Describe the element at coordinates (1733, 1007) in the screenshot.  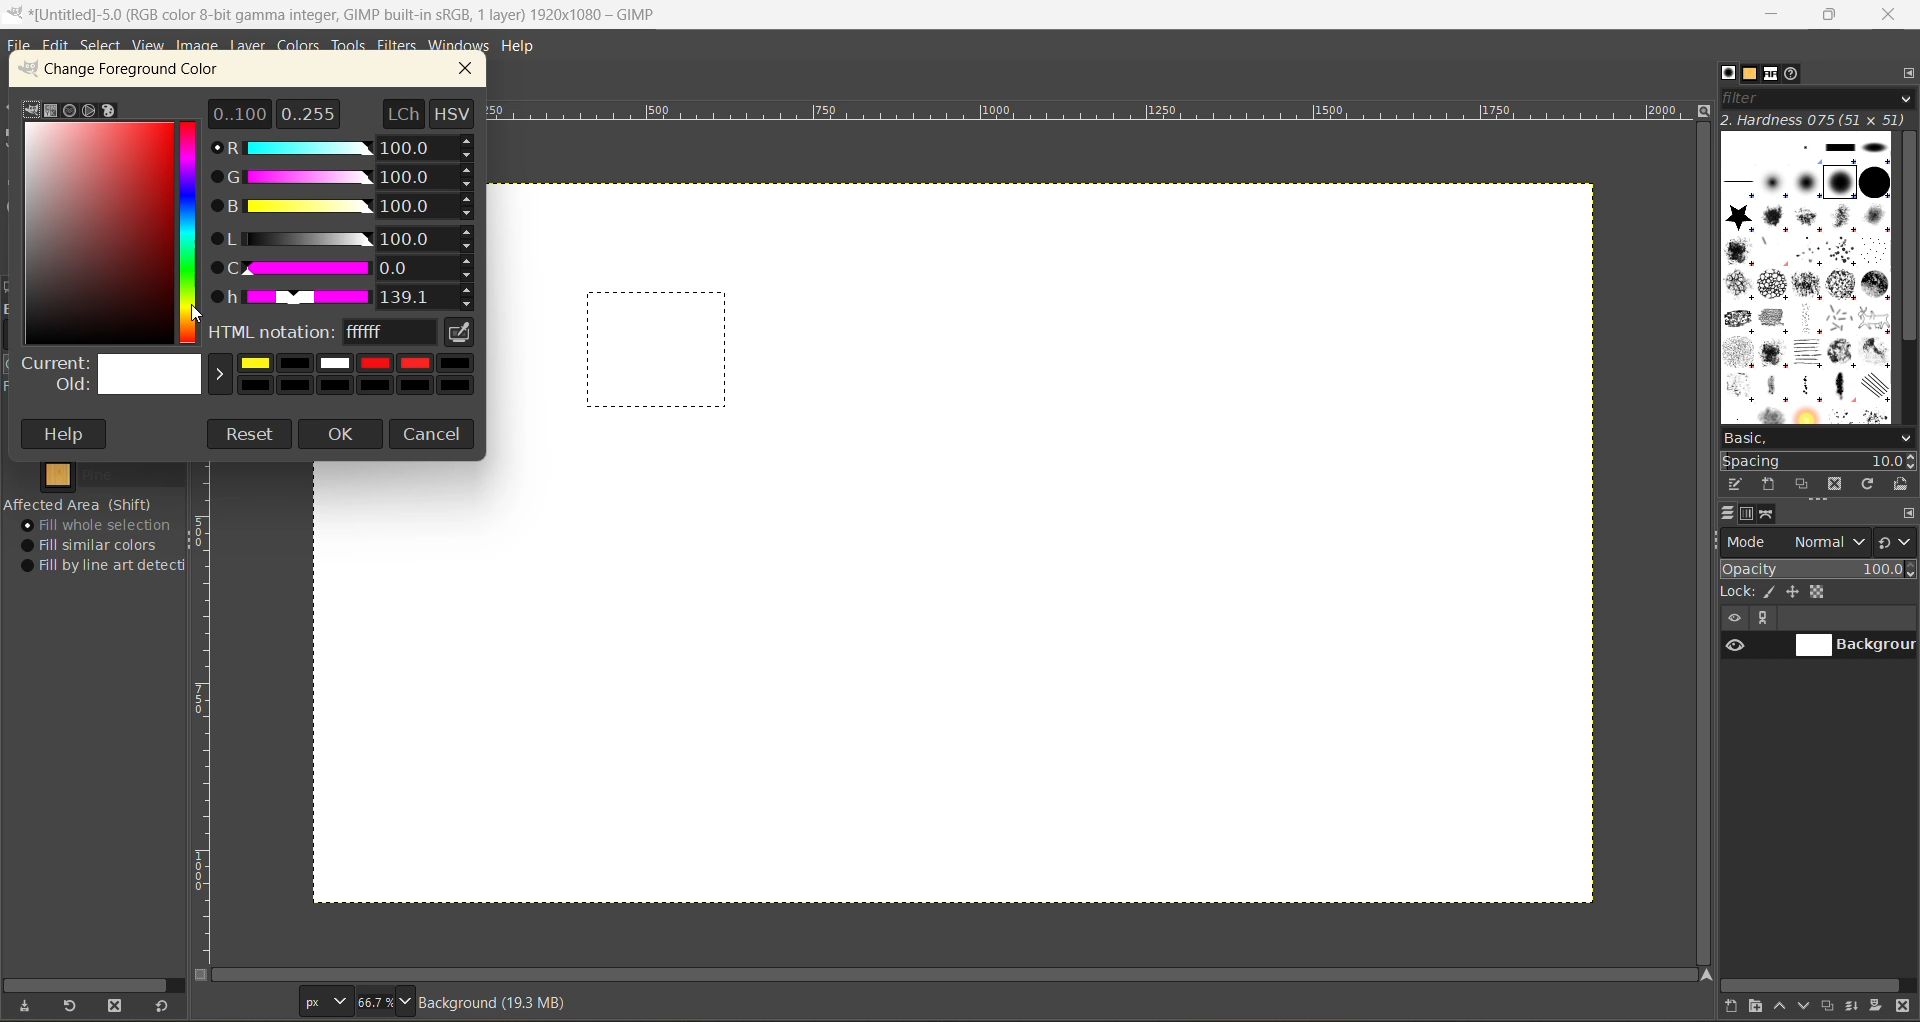
I see `create a new layer` at that location.